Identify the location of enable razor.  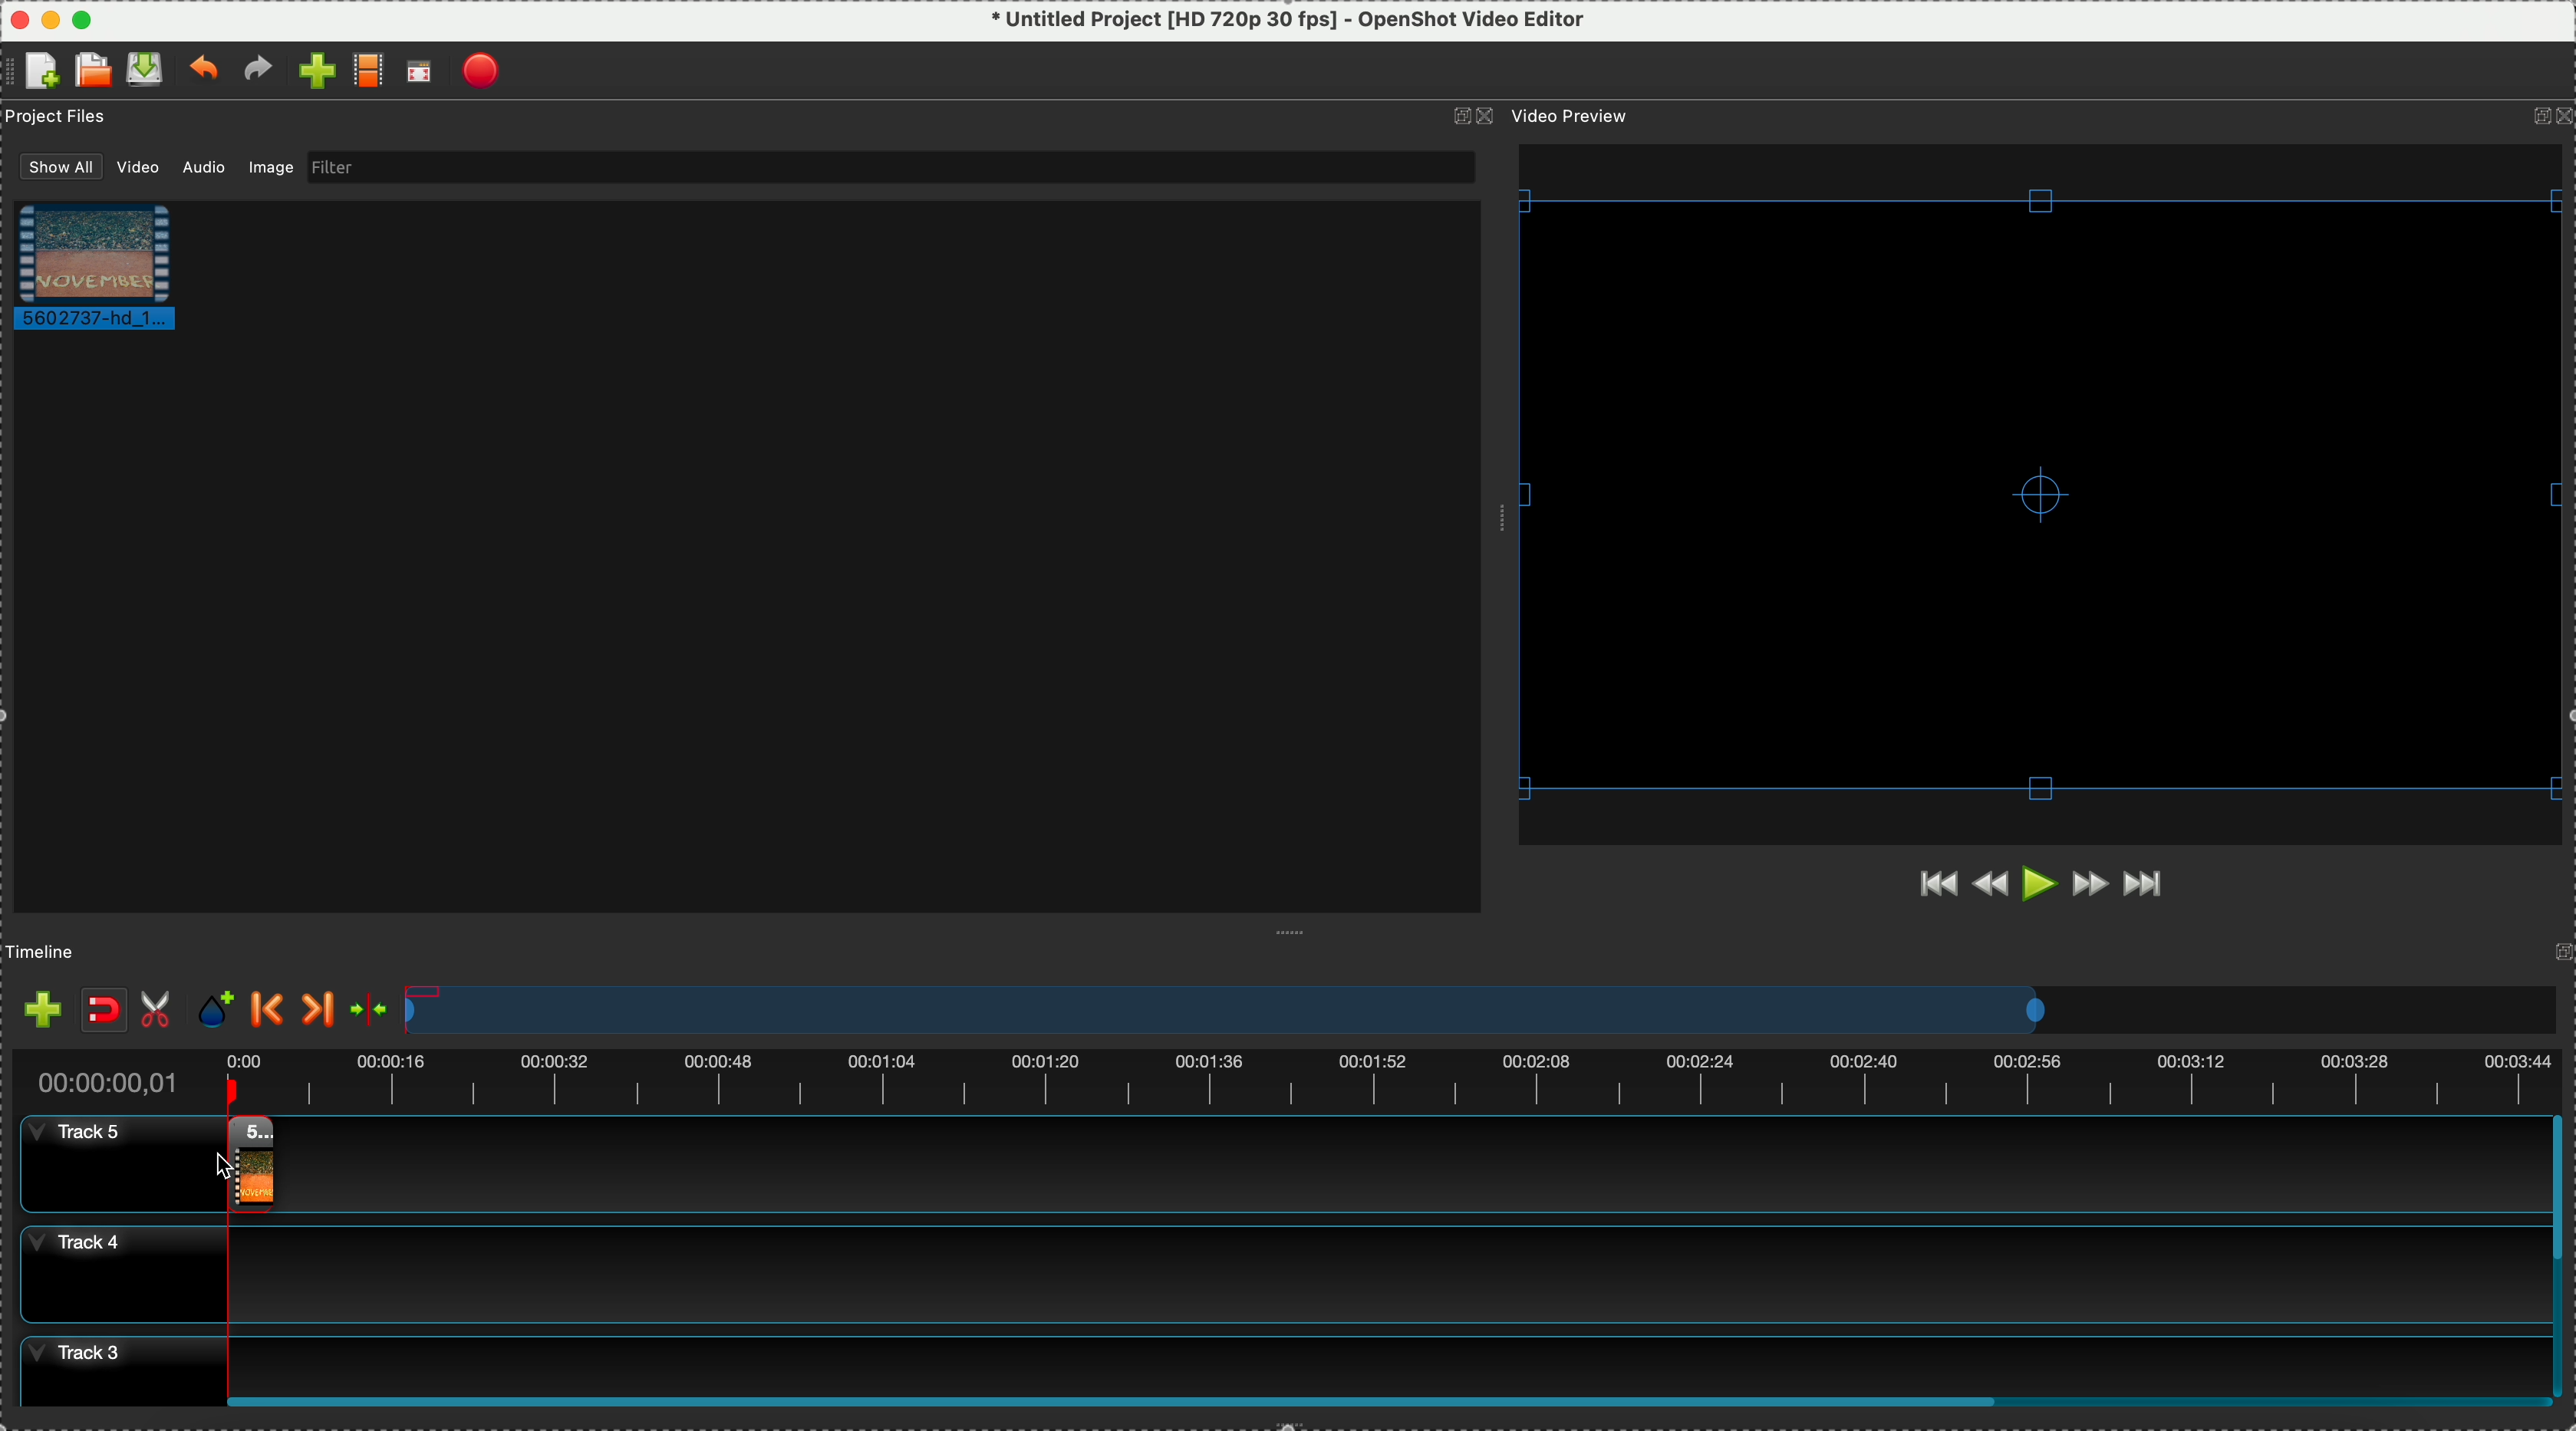
(161, 1007).